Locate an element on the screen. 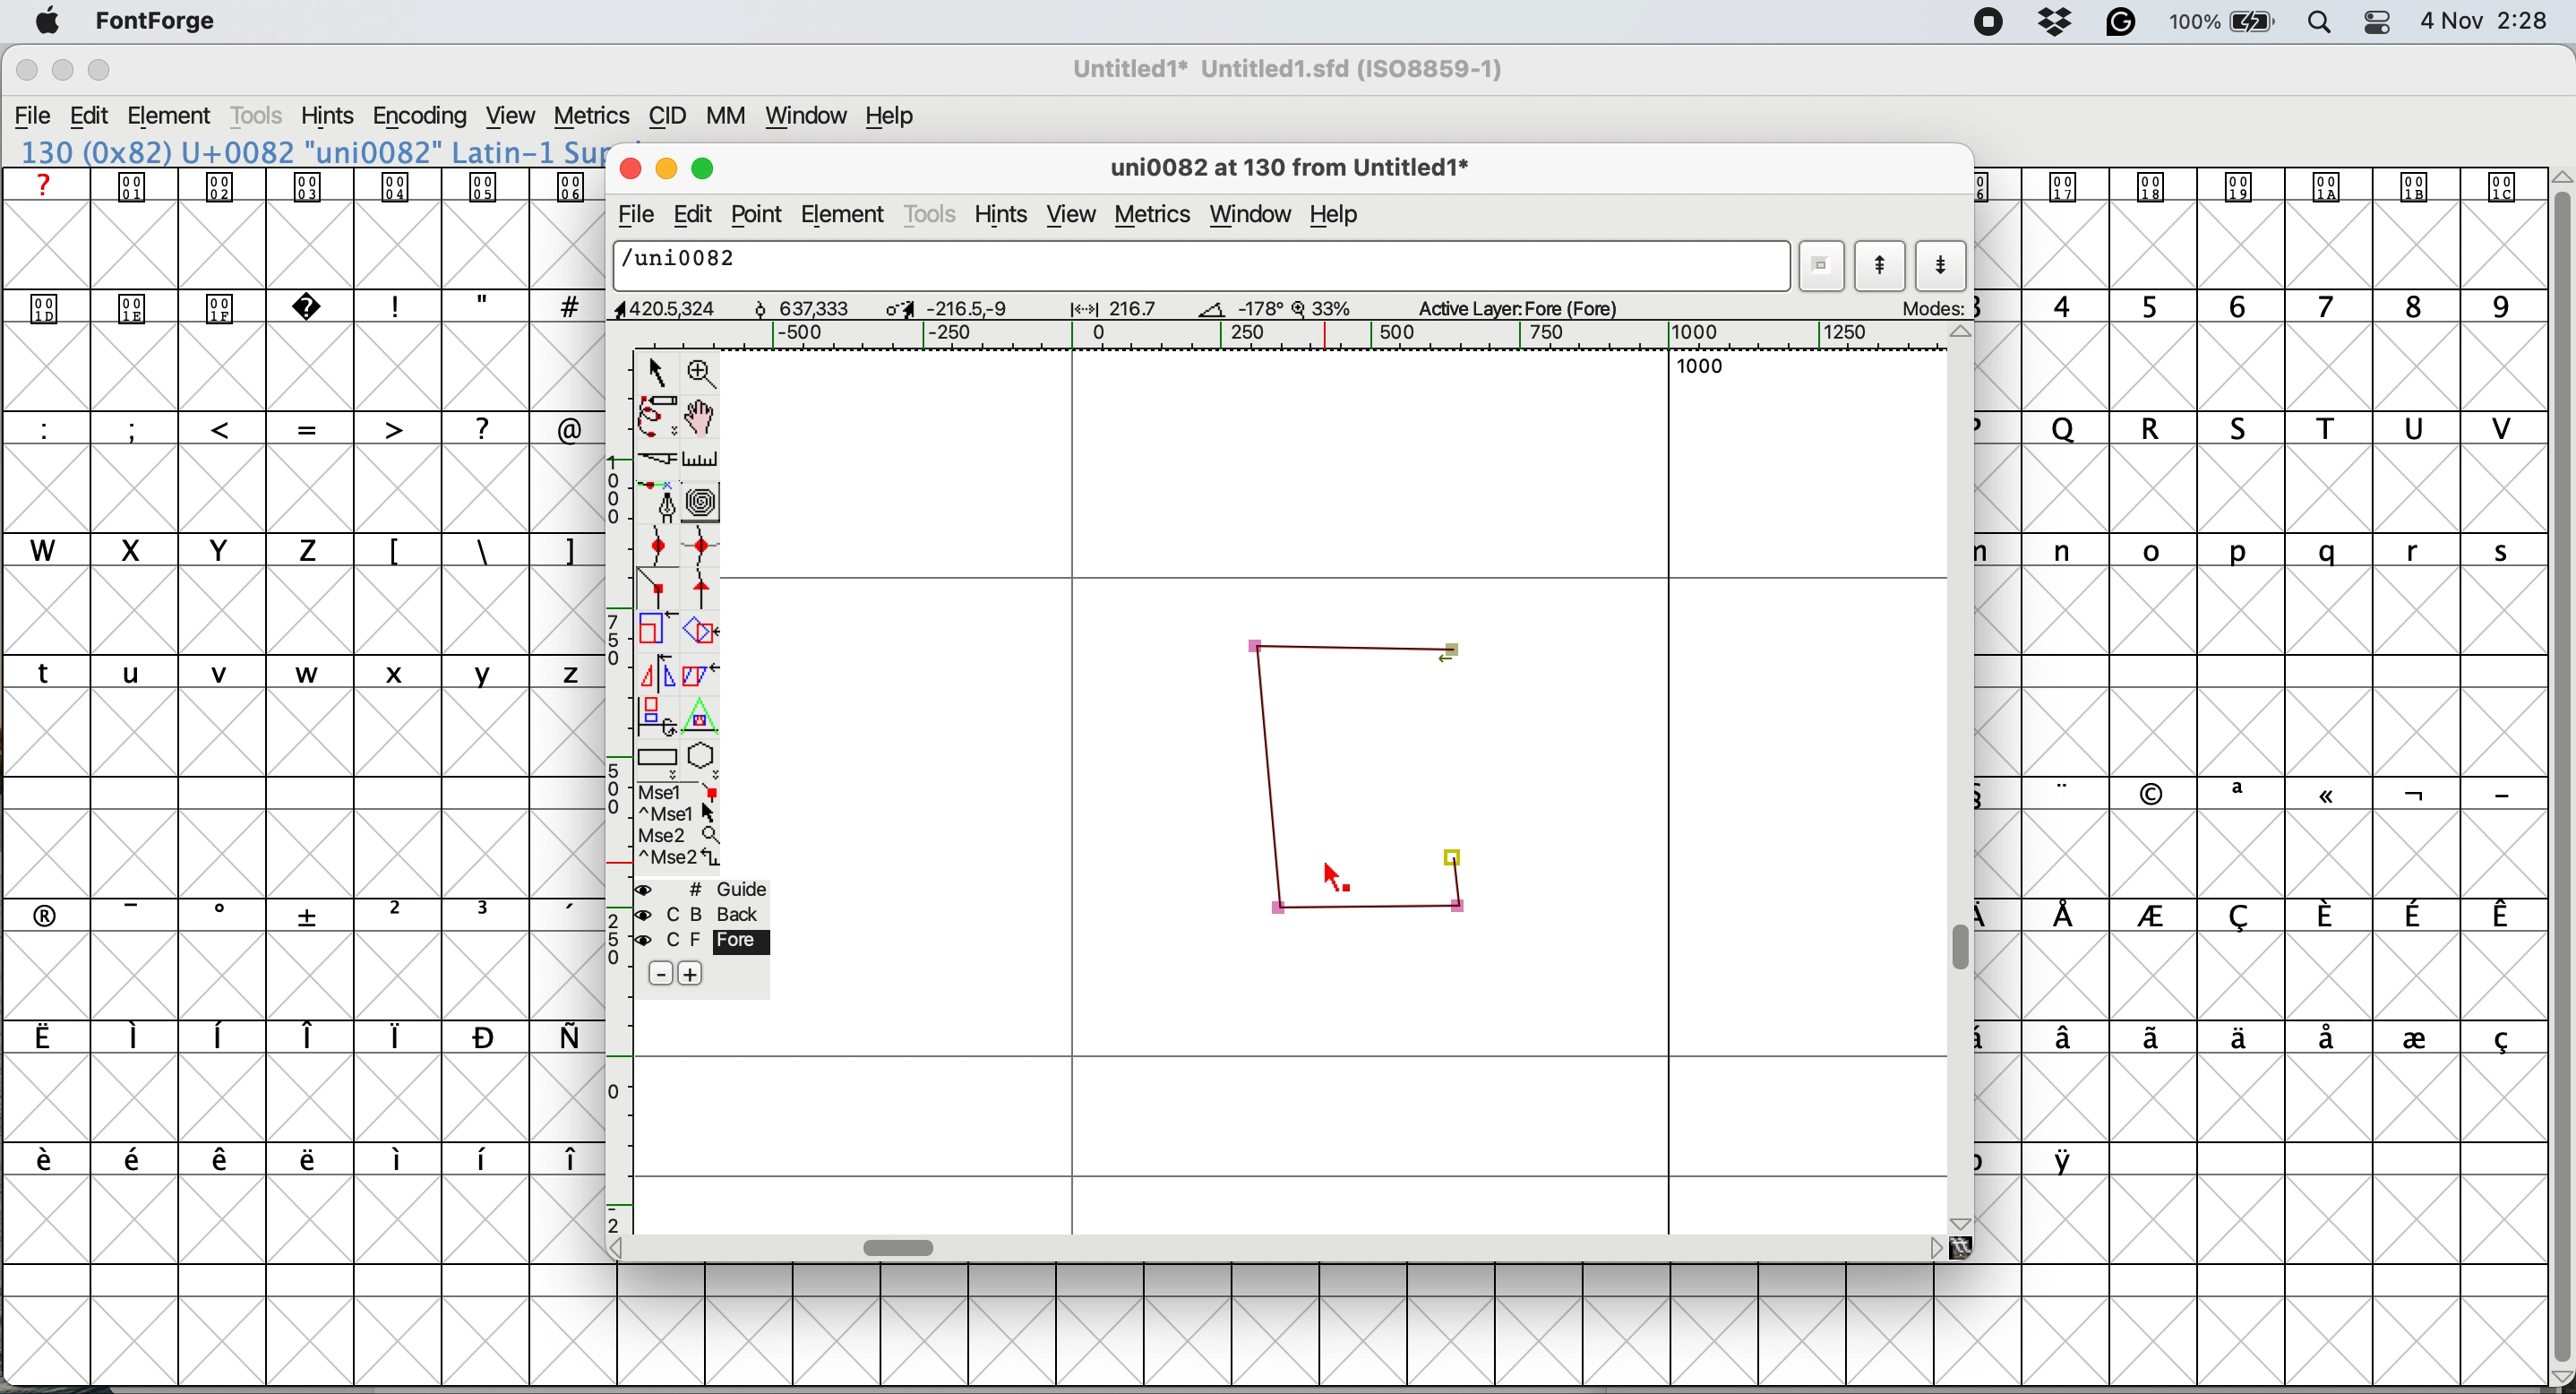  uppercase letters is located at coordinates (2274, 428).